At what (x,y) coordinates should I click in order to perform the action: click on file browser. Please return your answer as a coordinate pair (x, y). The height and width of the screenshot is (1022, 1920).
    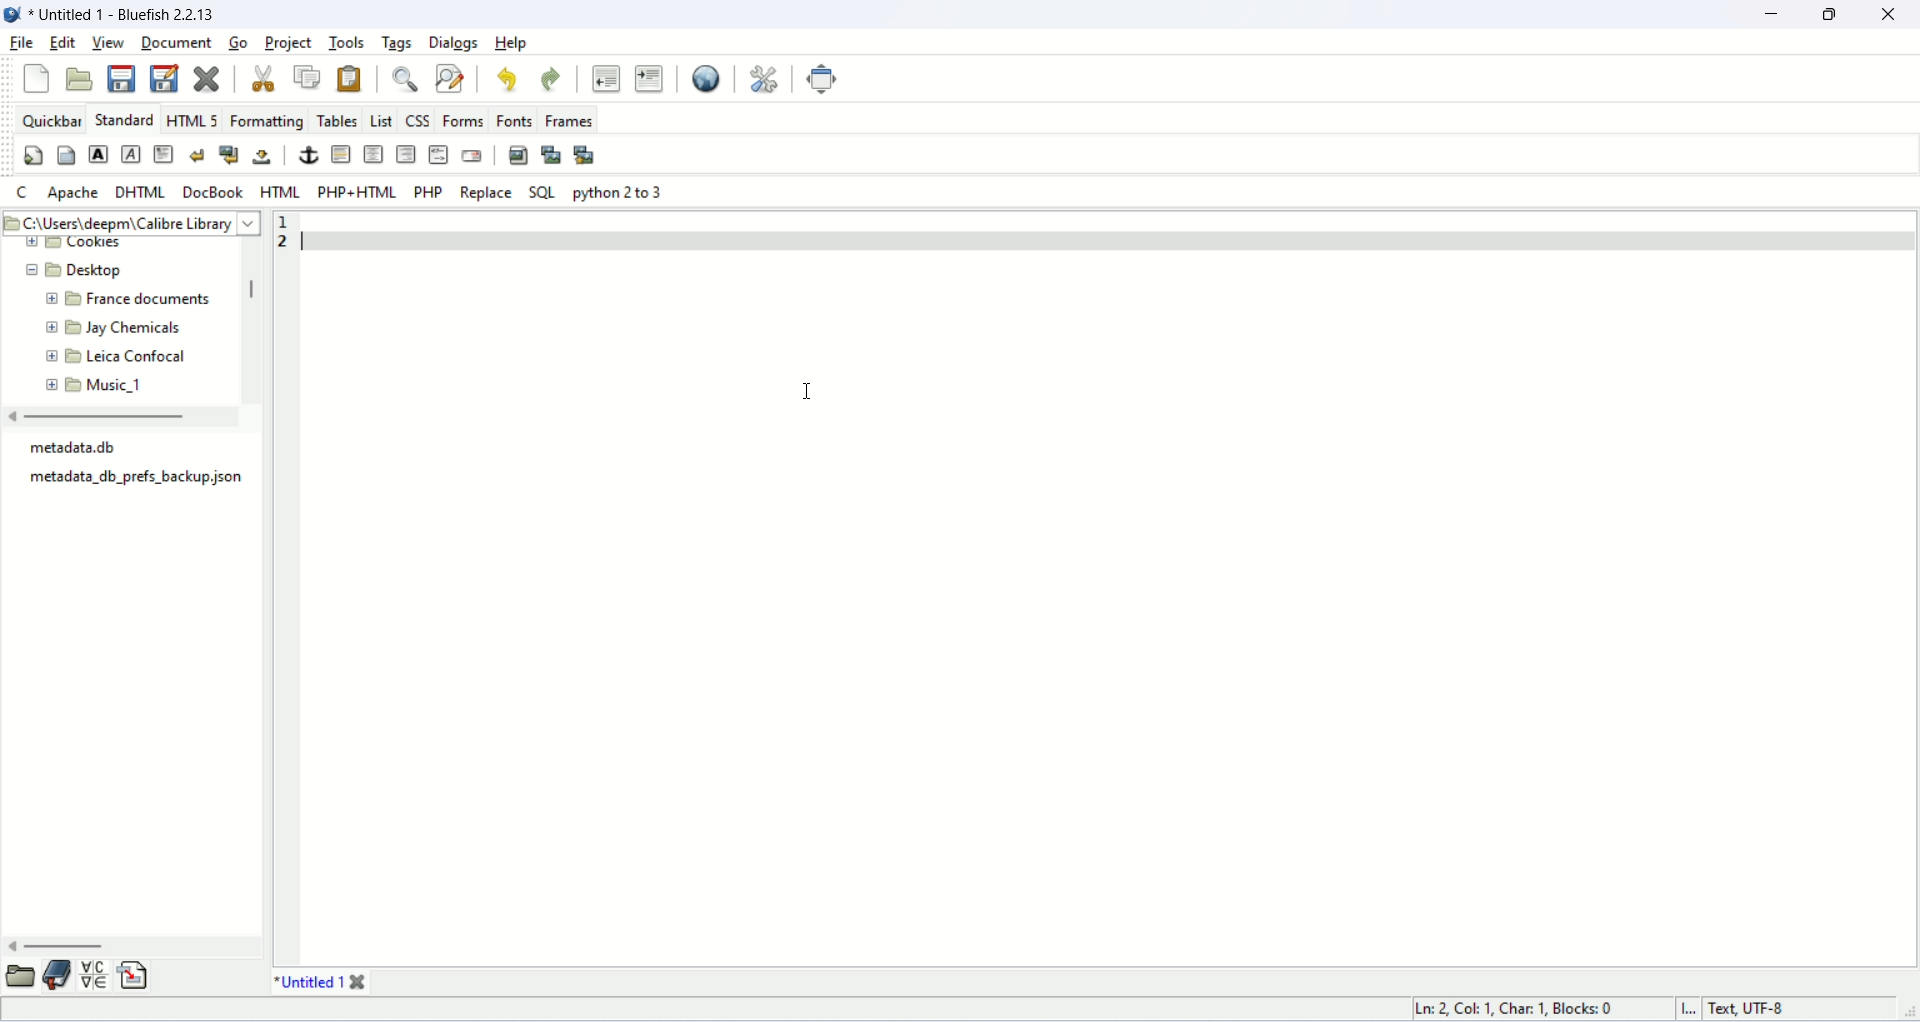
    Looking at the image, I should click on (20, 976).